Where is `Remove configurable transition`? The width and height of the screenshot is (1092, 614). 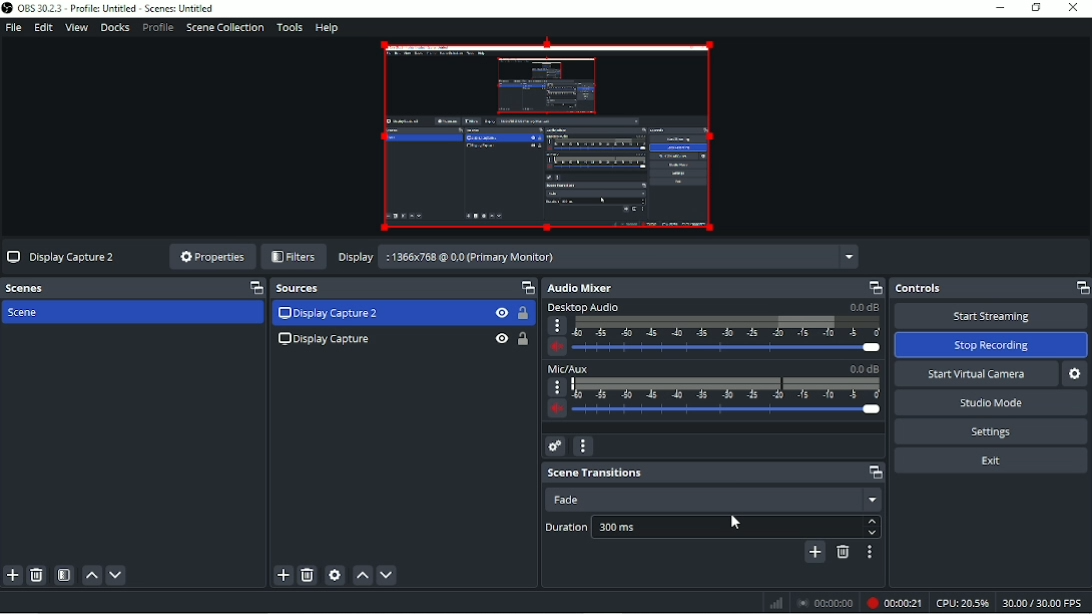
Remove configurable transition is located at coordinates (842, 552).